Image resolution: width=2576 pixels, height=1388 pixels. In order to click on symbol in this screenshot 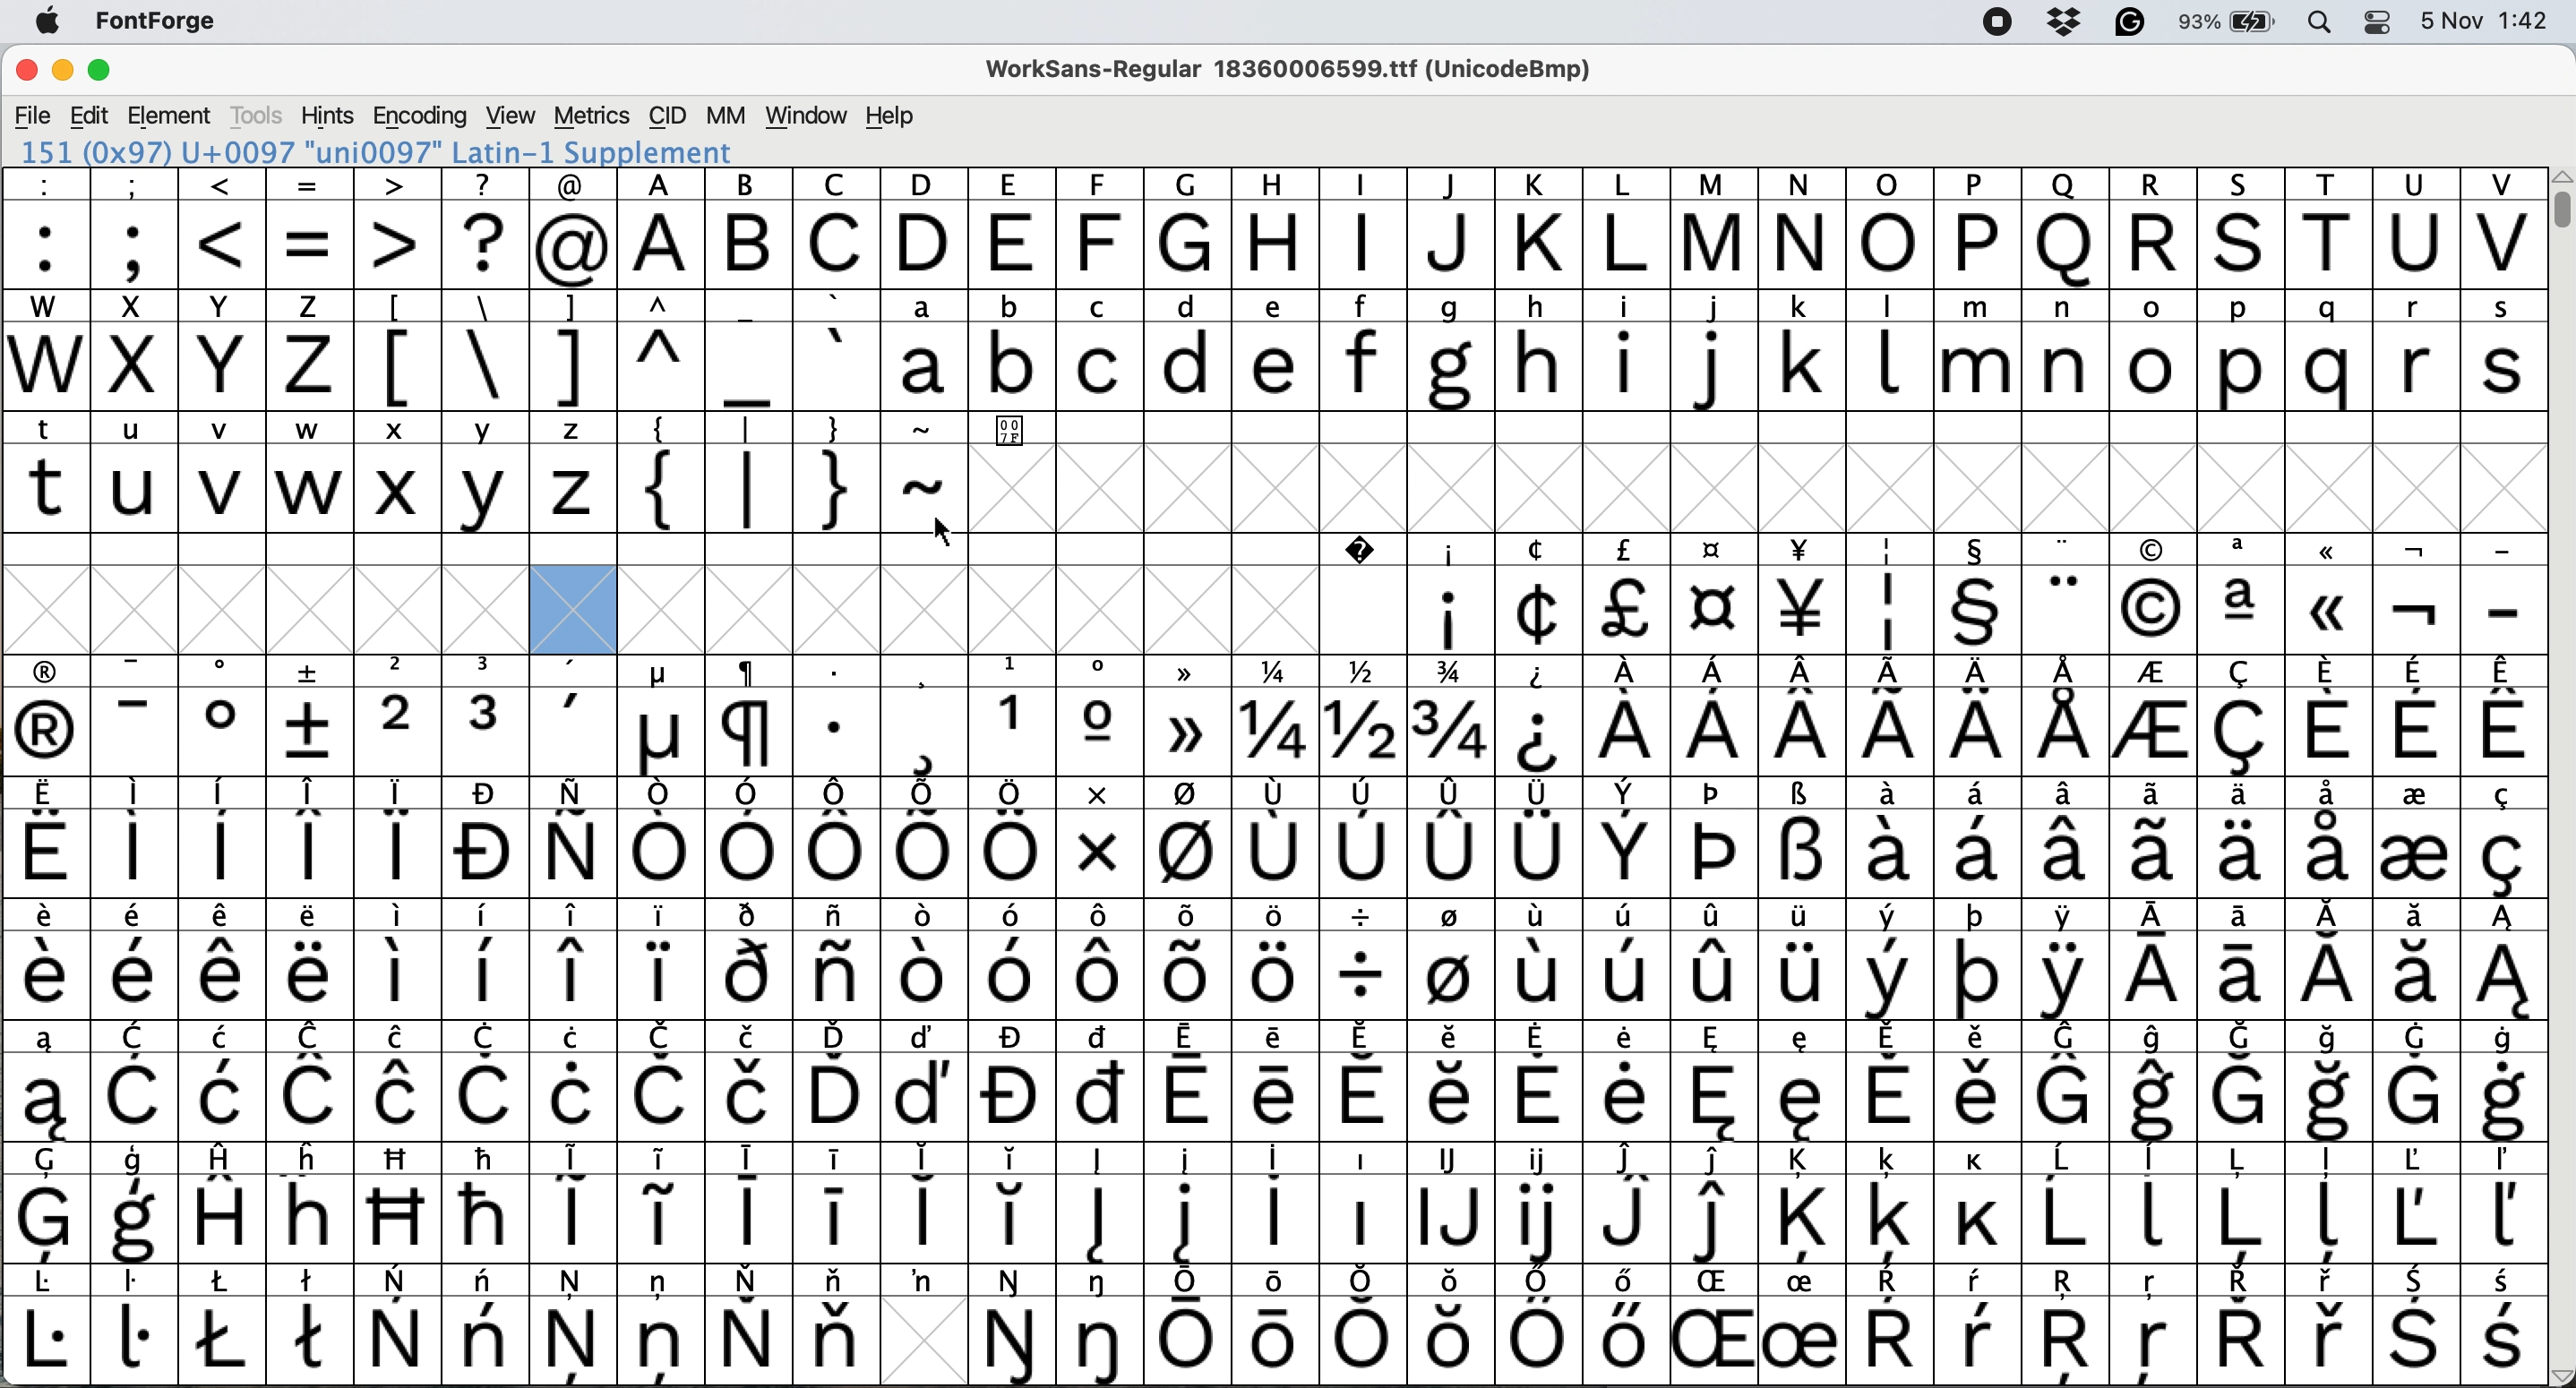, I will do `click(748, 958)`.